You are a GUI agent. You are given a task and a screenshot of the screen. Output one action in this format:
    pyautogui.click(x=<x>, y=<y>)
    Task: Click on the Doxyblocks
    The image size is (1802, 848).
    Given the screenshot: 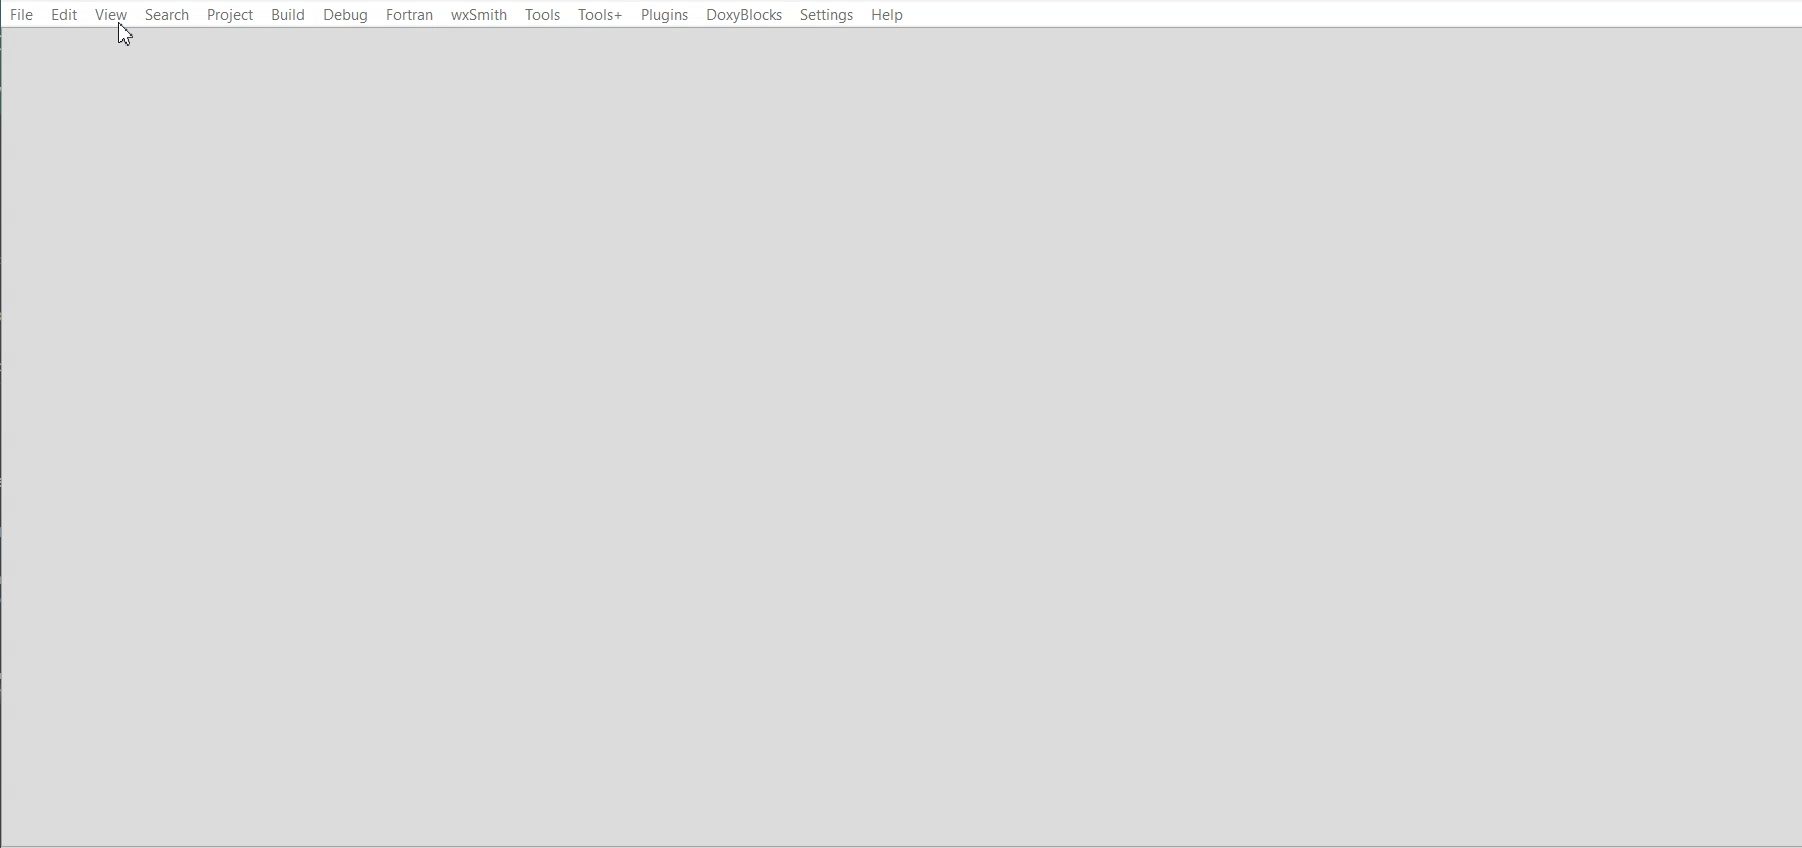 What is the action you would take?
    pyautogui.click(x=743, y=15)
    